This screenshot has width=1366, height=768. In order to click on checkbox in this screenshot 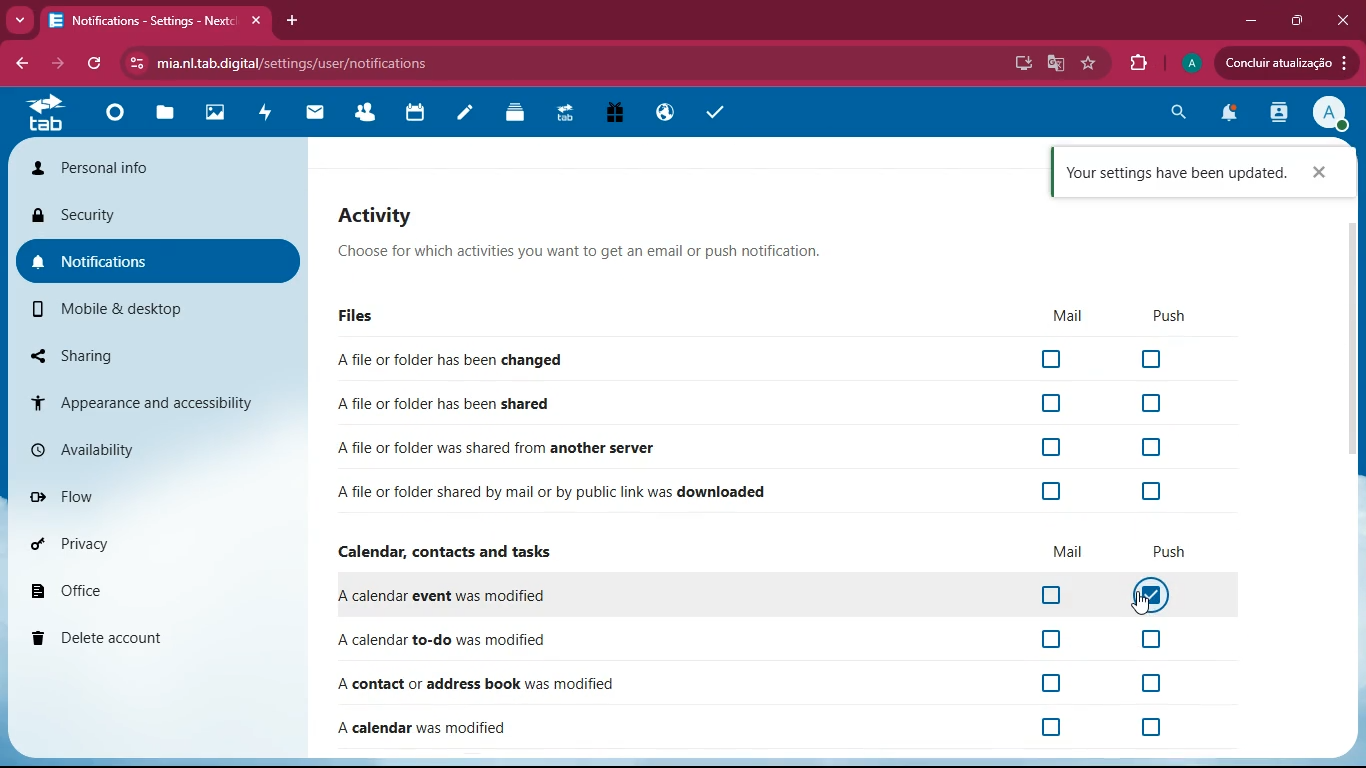, I will do `click(1049, 448)`.